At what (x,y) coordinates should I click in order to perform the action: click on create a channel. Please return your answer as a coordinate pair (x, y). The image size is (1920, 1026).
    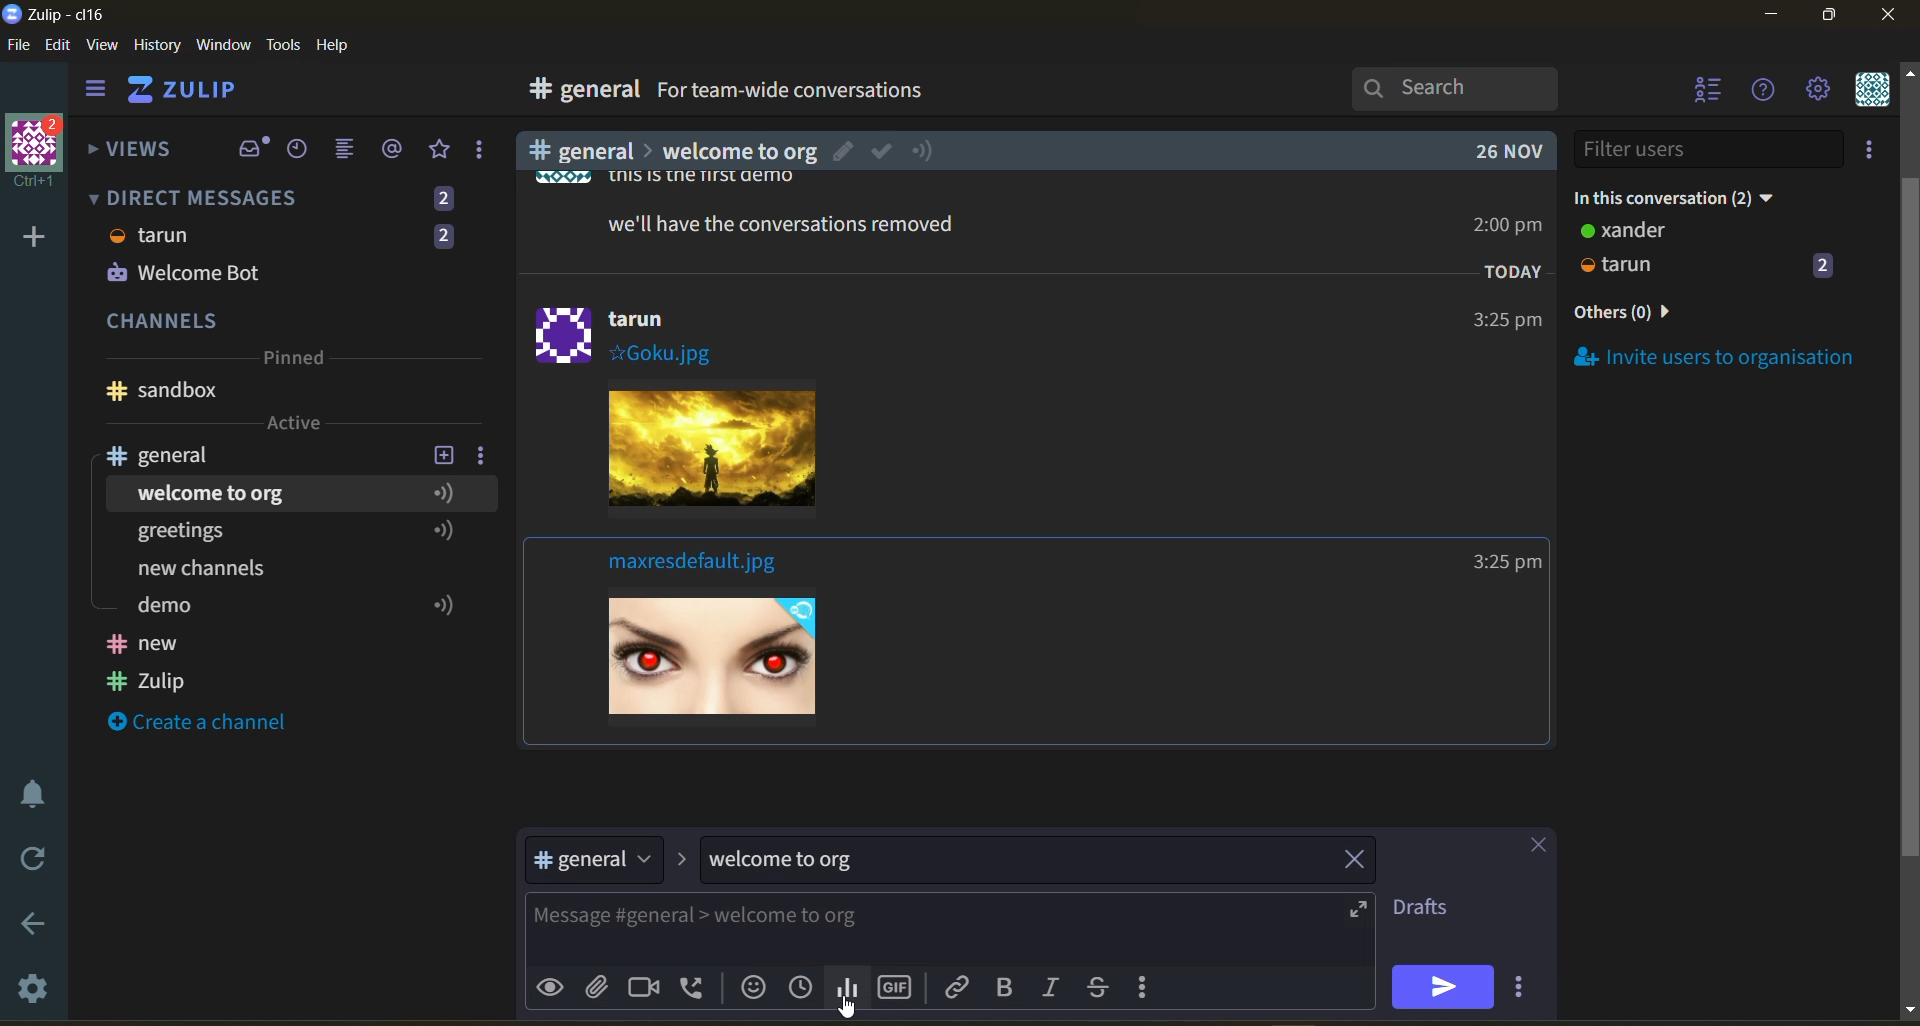
    Looking at the image, I should click on (209, 724).